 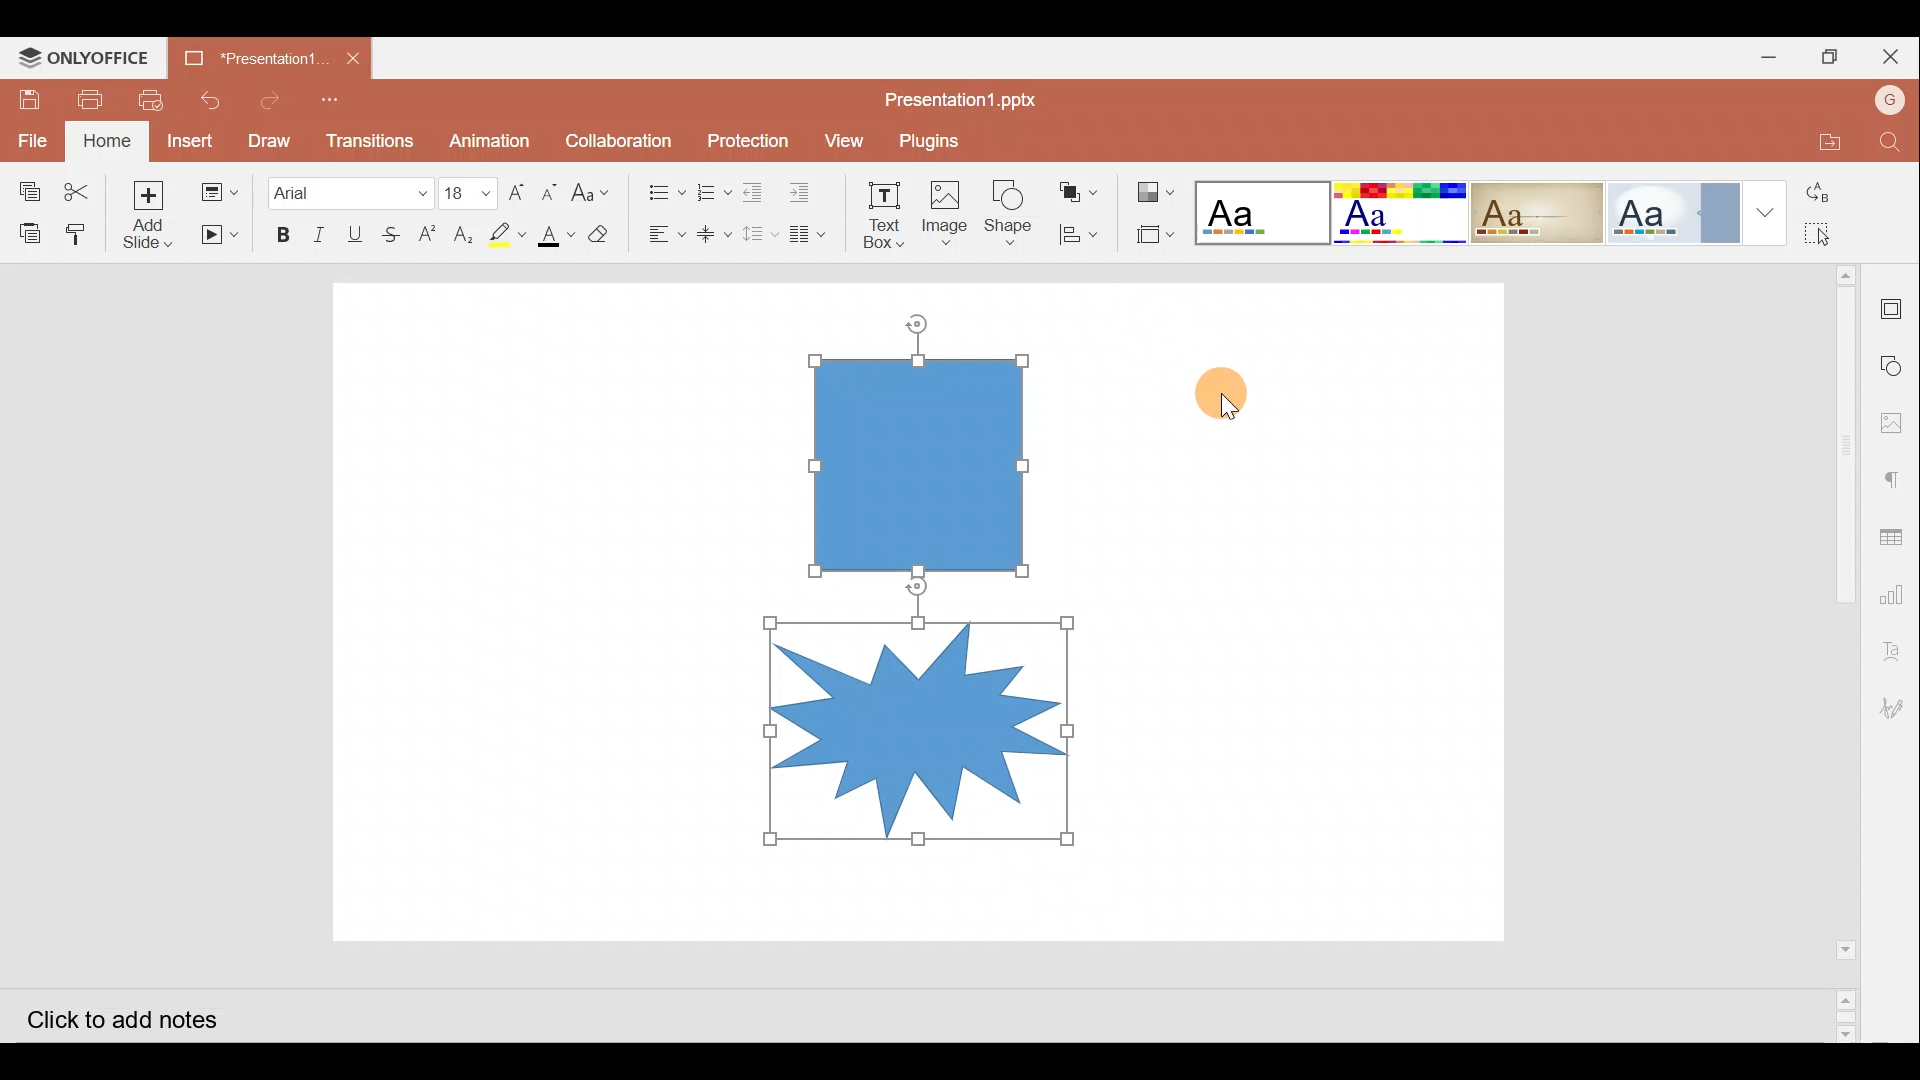 I want to click on Strikethrough, so click(x=396, y=231).